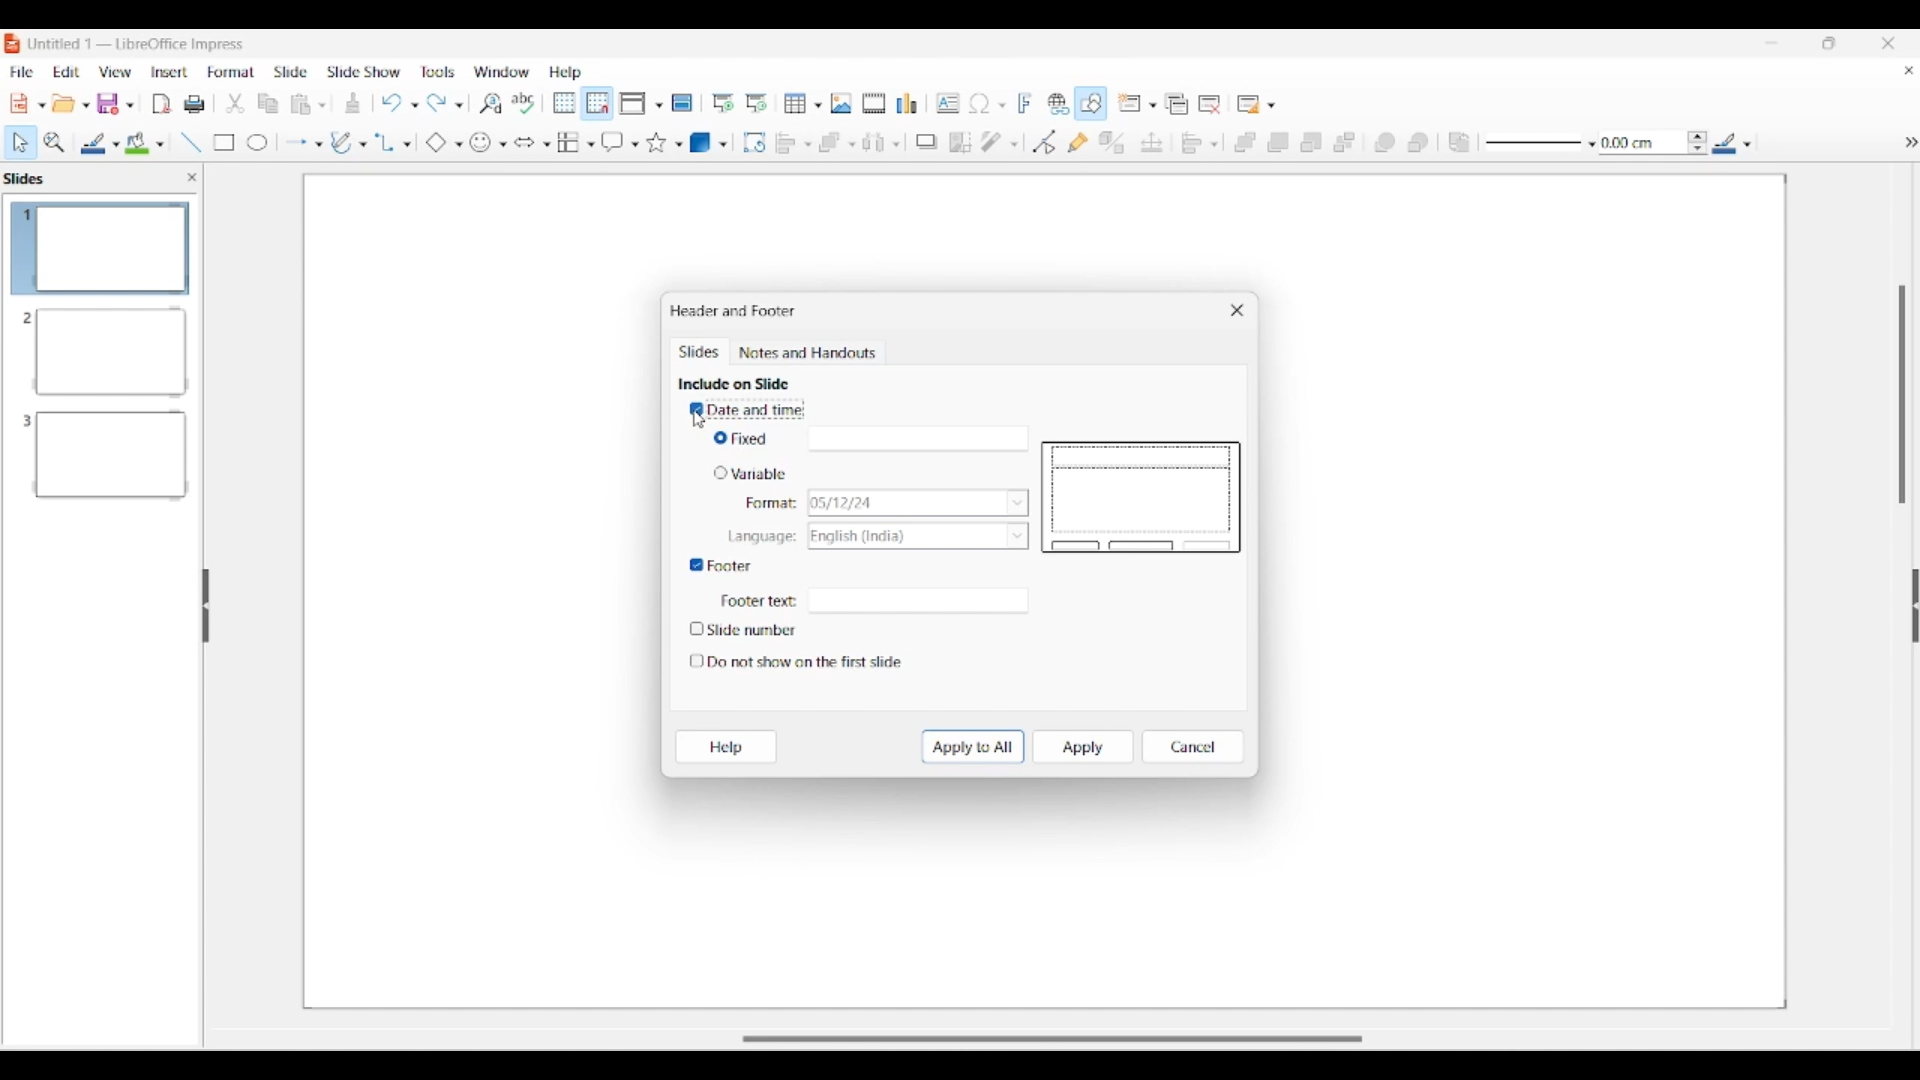  I want to click on Rectangle, so click(218, 140).